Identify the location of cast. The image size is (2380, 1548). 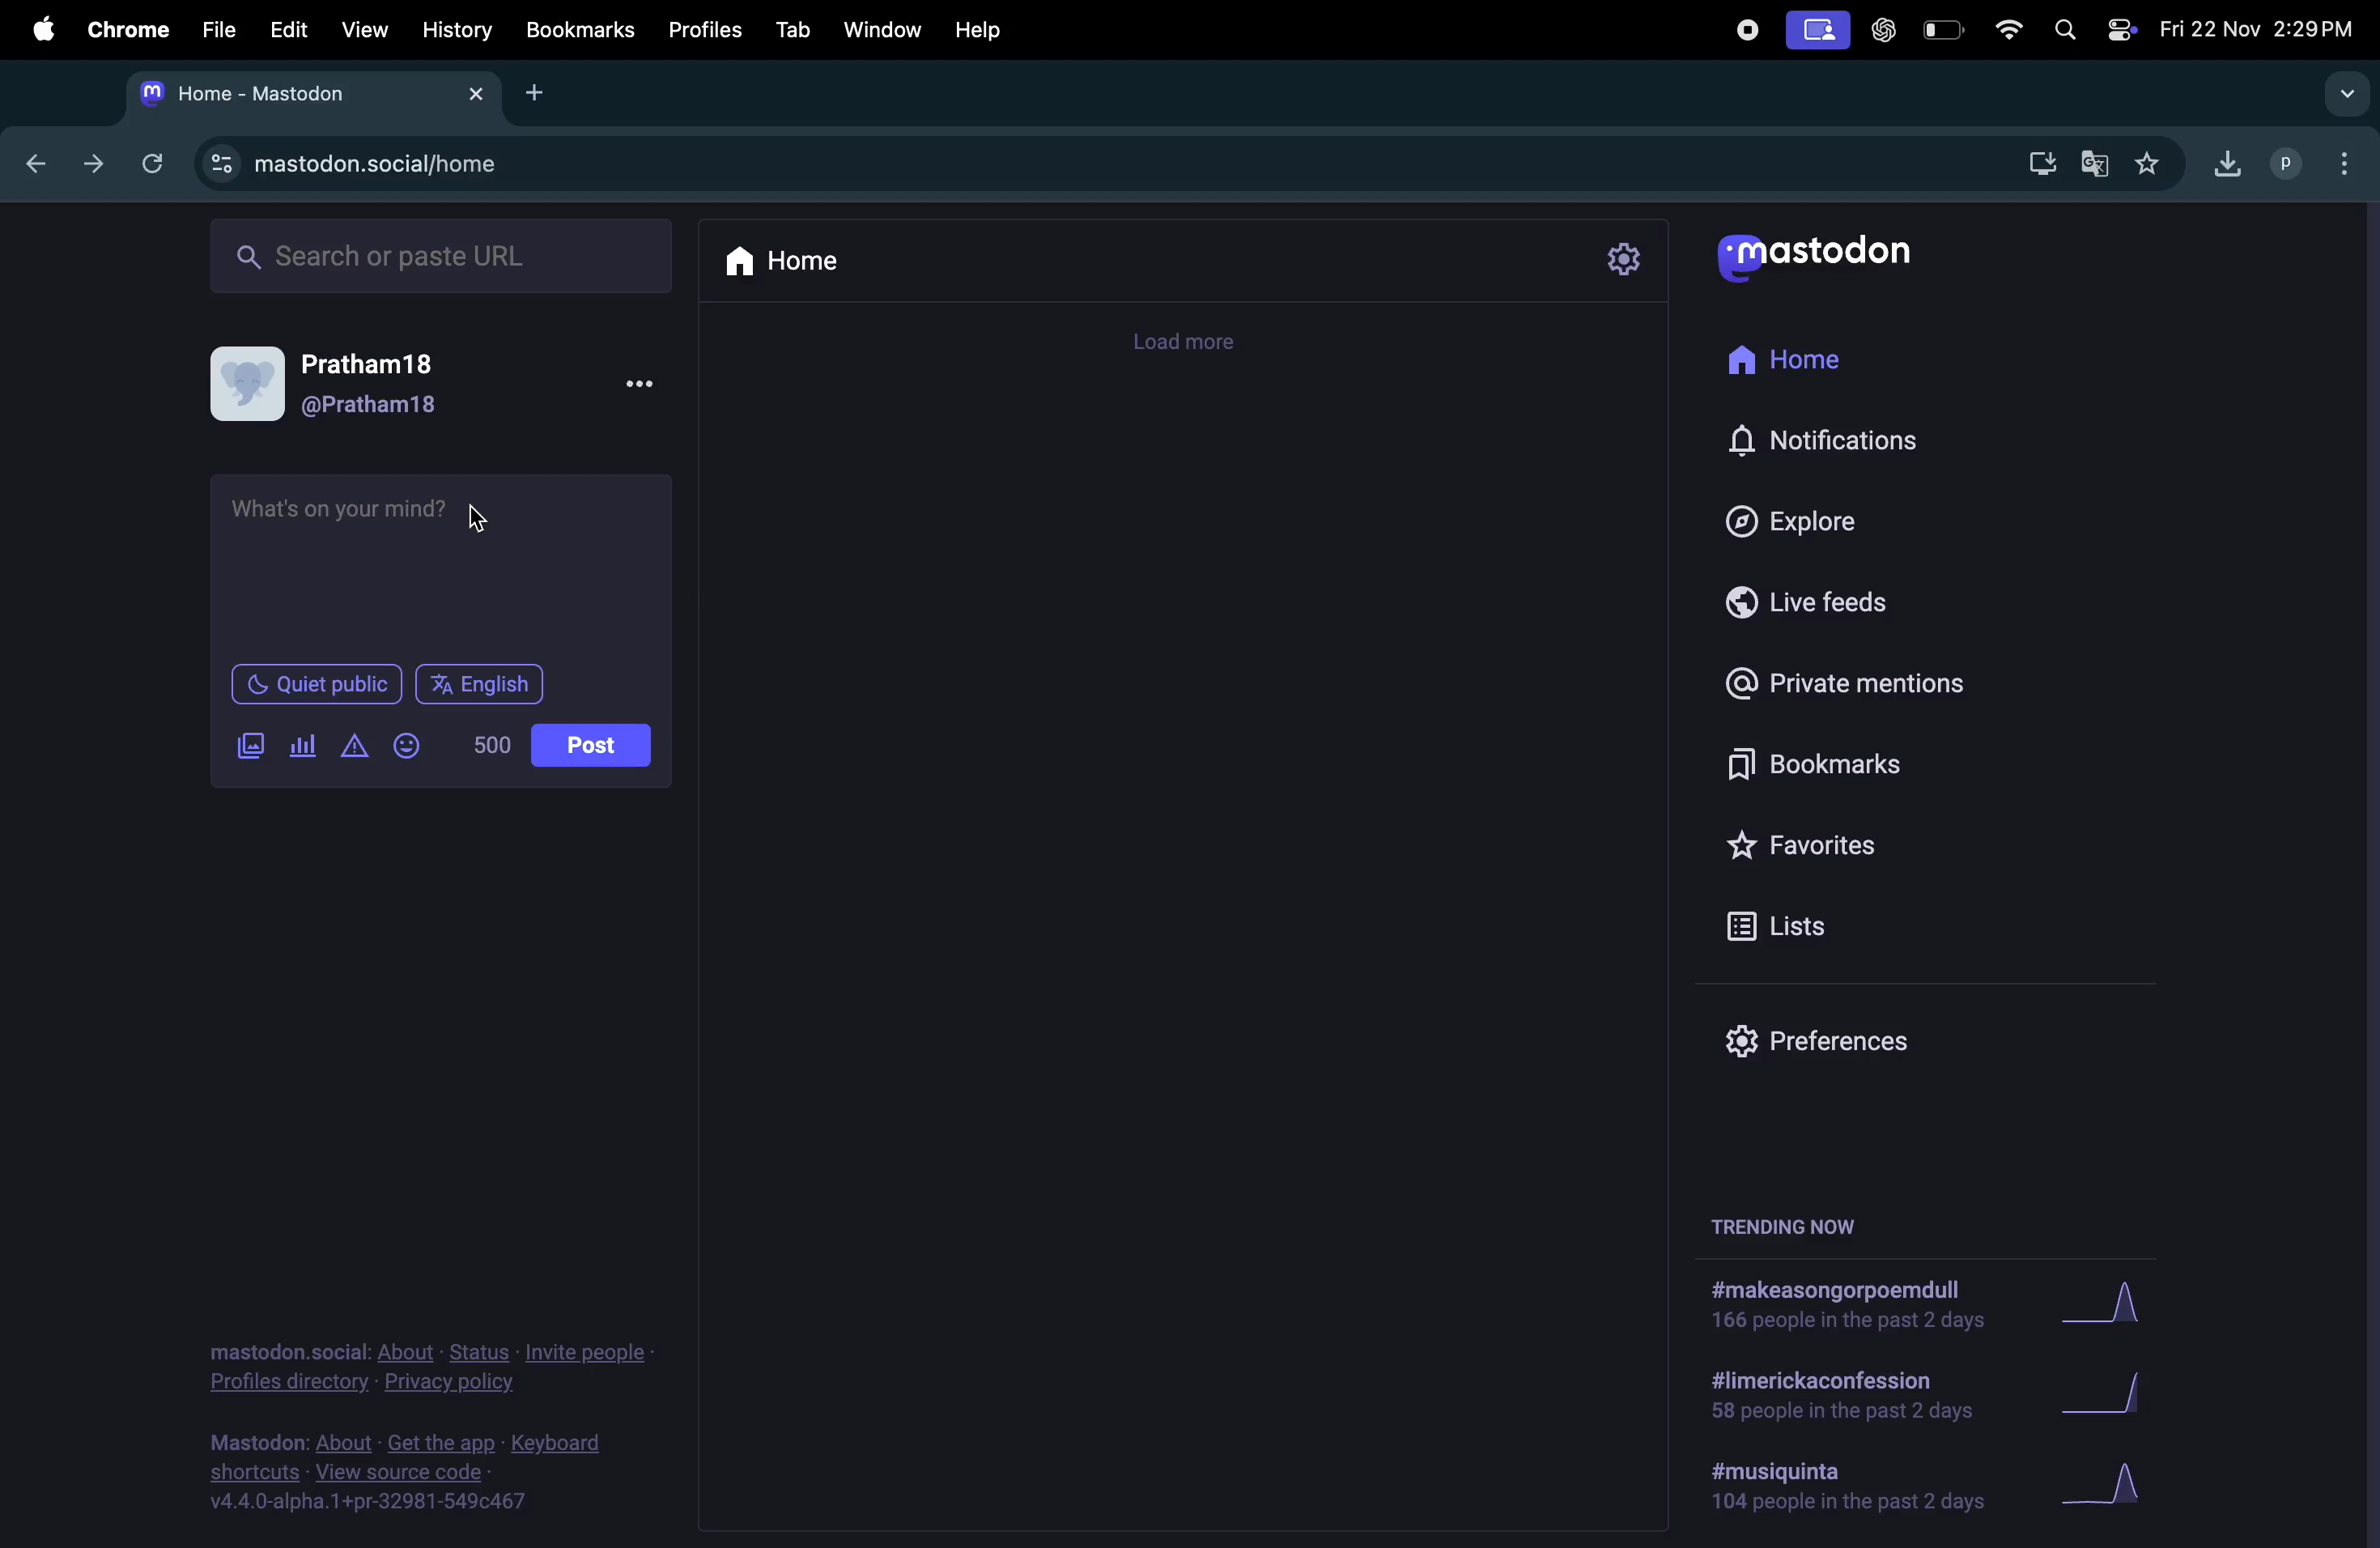
(1817, 31).